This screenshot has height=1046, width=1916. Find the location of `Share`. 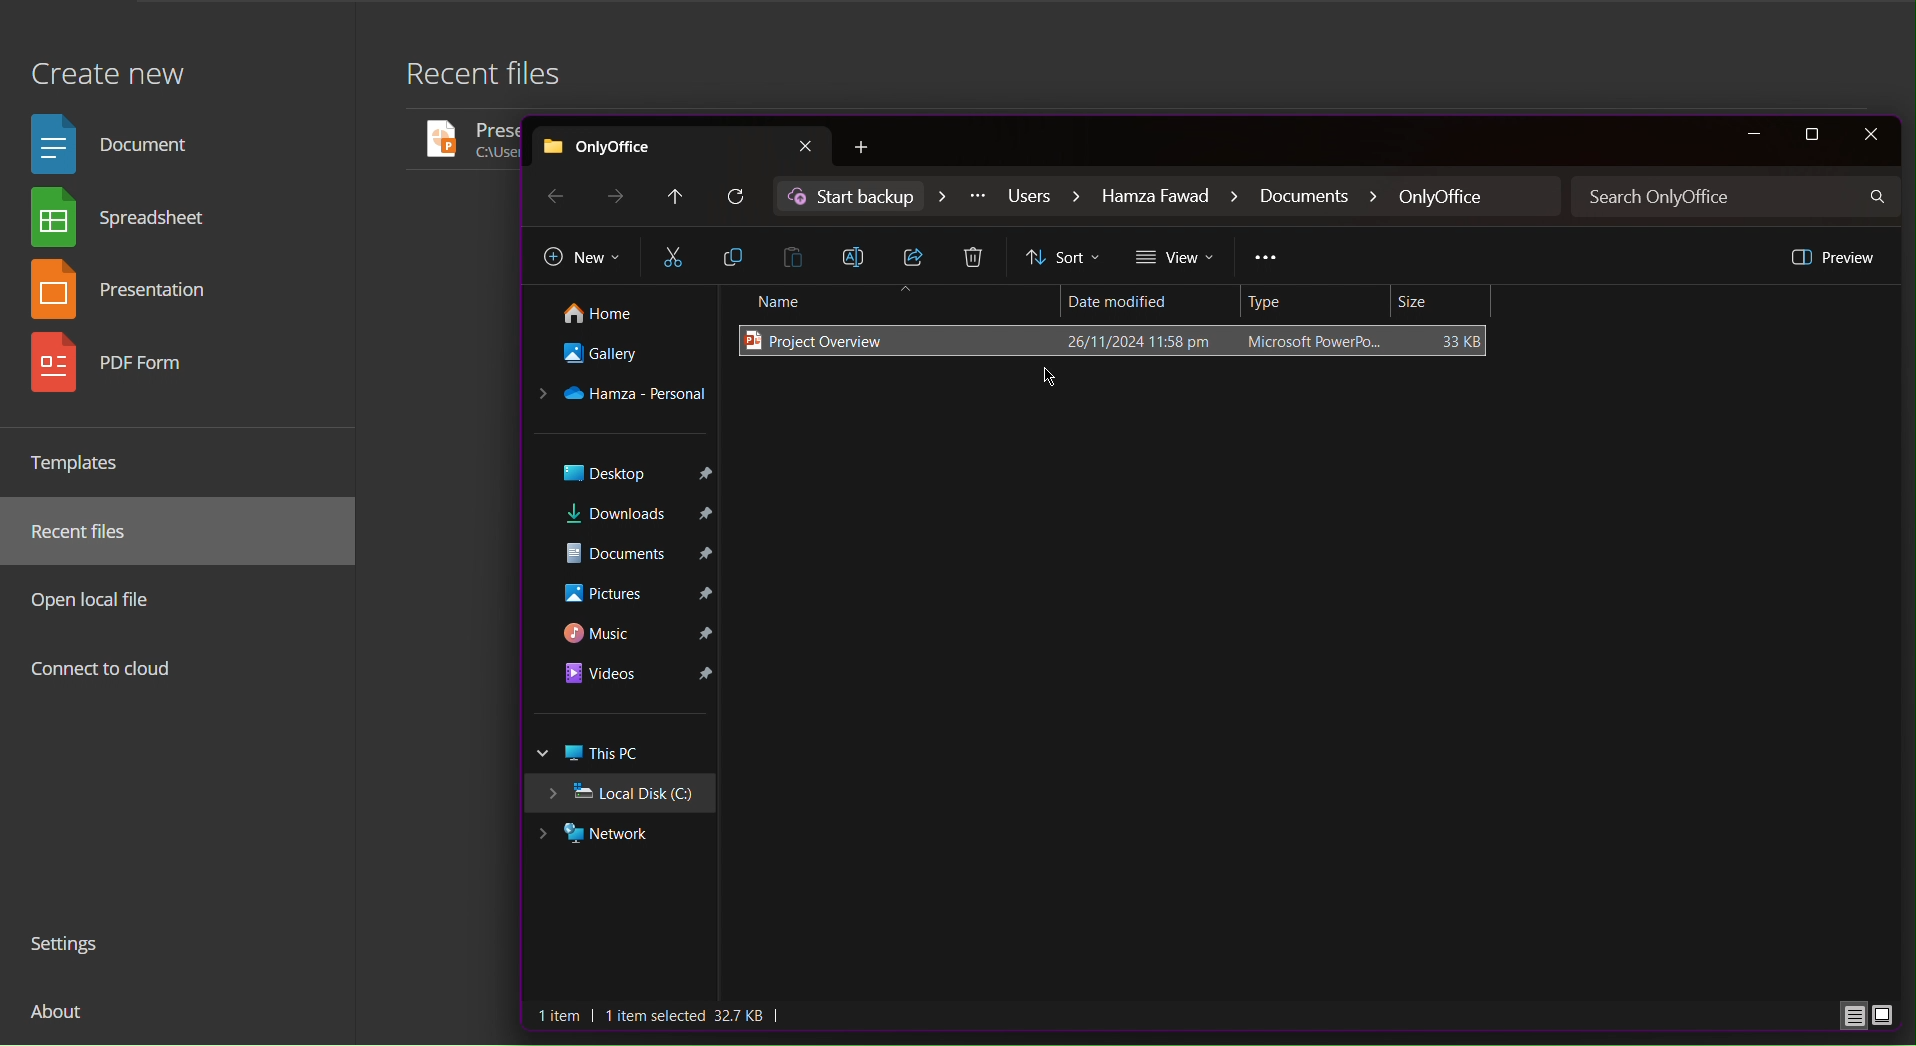

Share is located at coordinates (918, 257).